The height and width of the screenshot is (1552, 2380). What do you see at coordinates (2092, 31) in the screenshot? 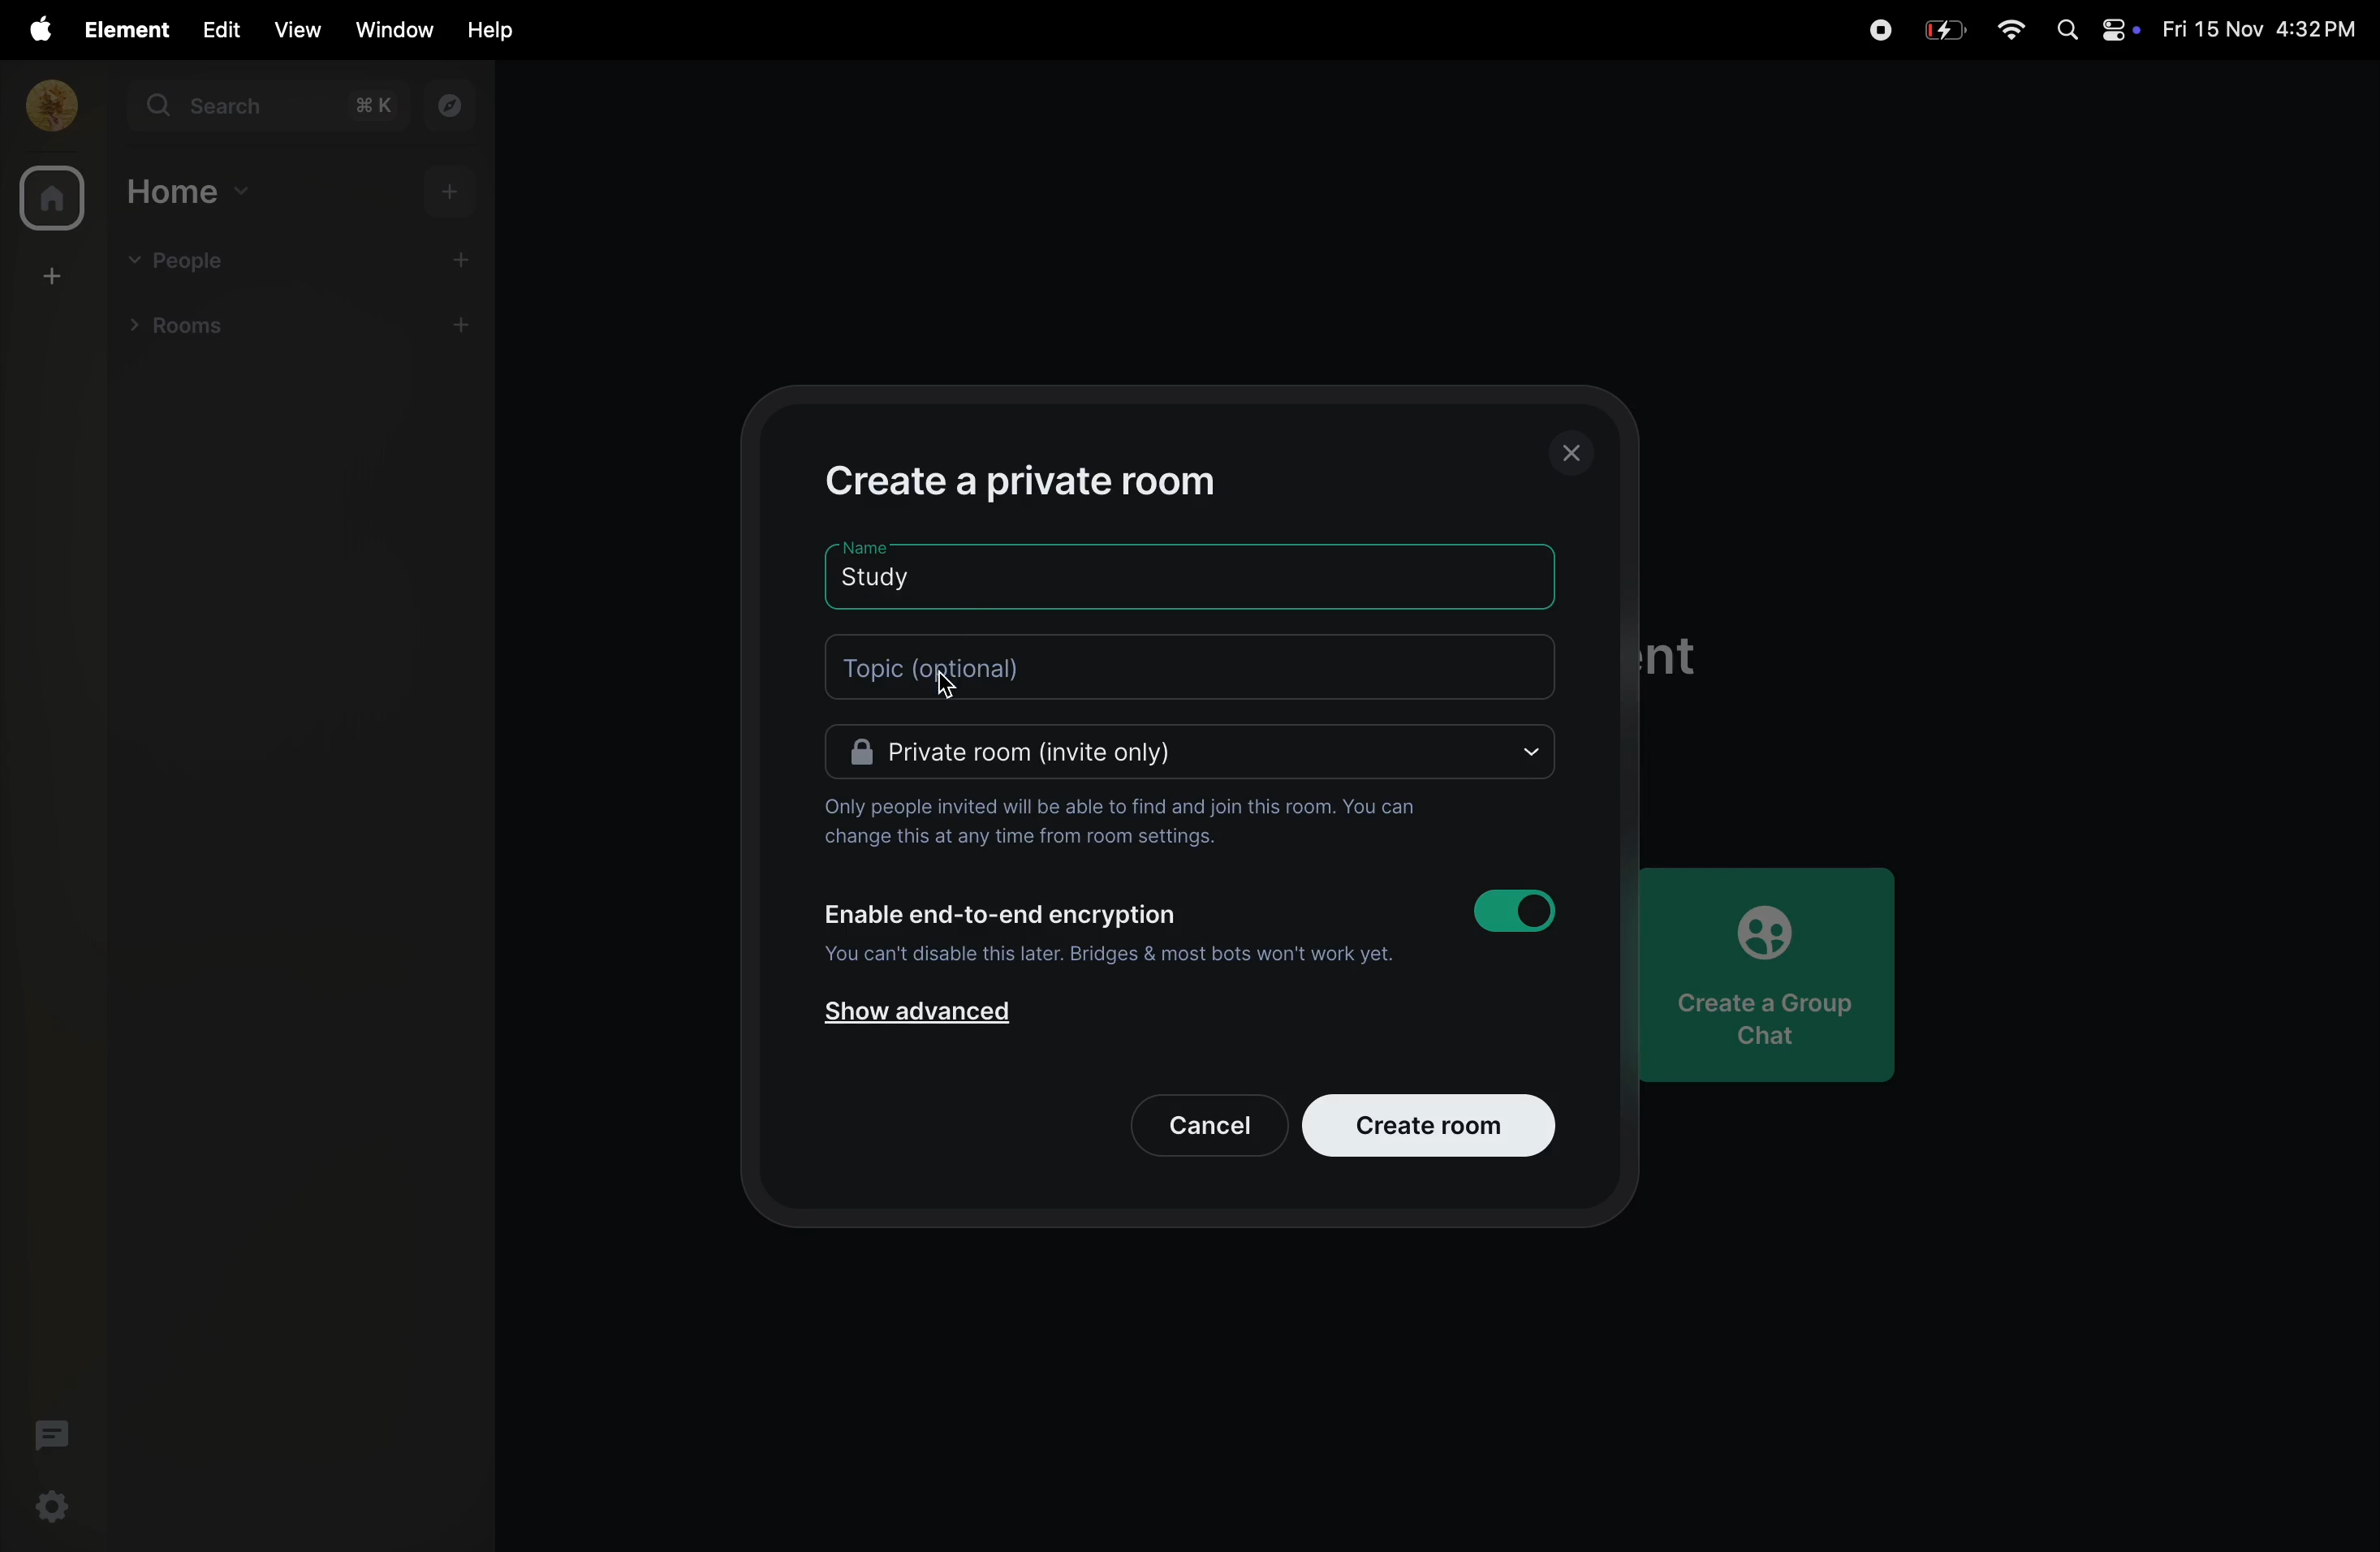
I see `apple widgets` at bounding box center [2092, 31].